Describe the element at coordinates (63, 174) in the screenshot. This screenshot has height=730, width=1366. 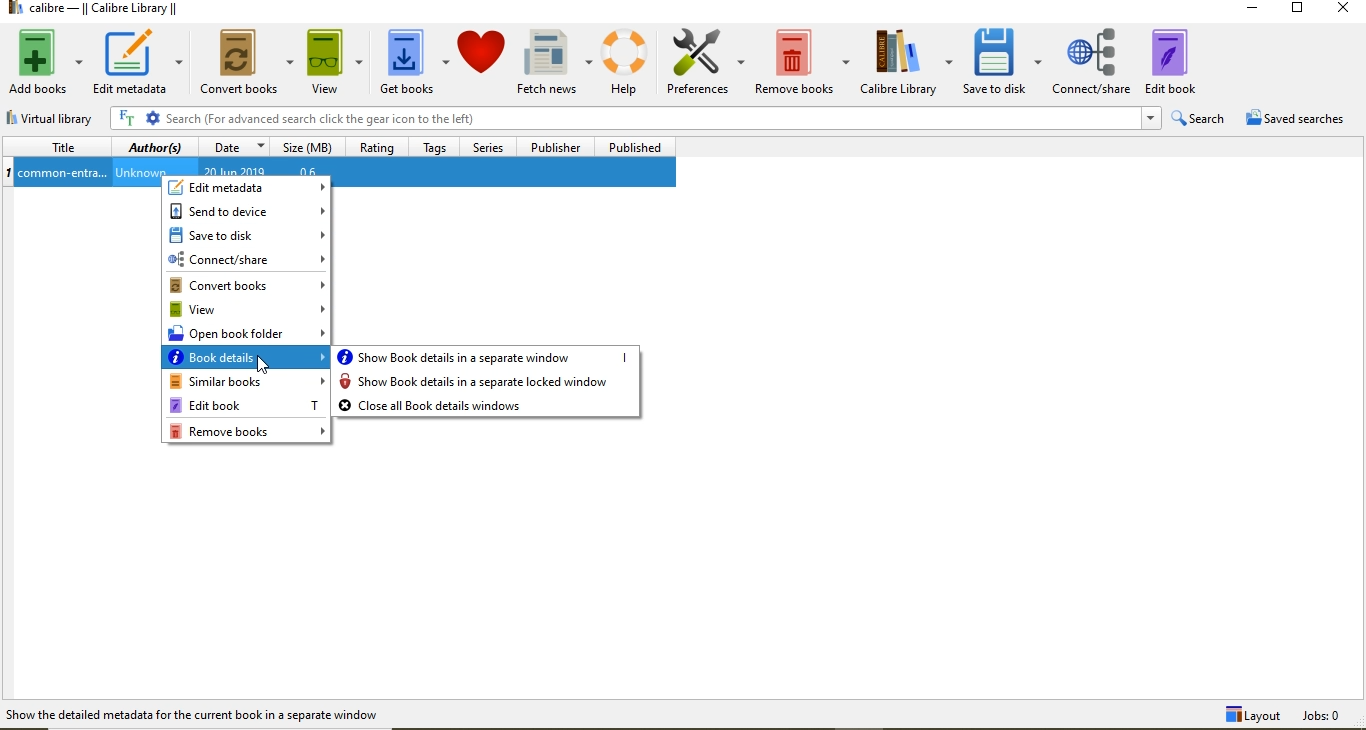
I see `common-entra...` at that location.